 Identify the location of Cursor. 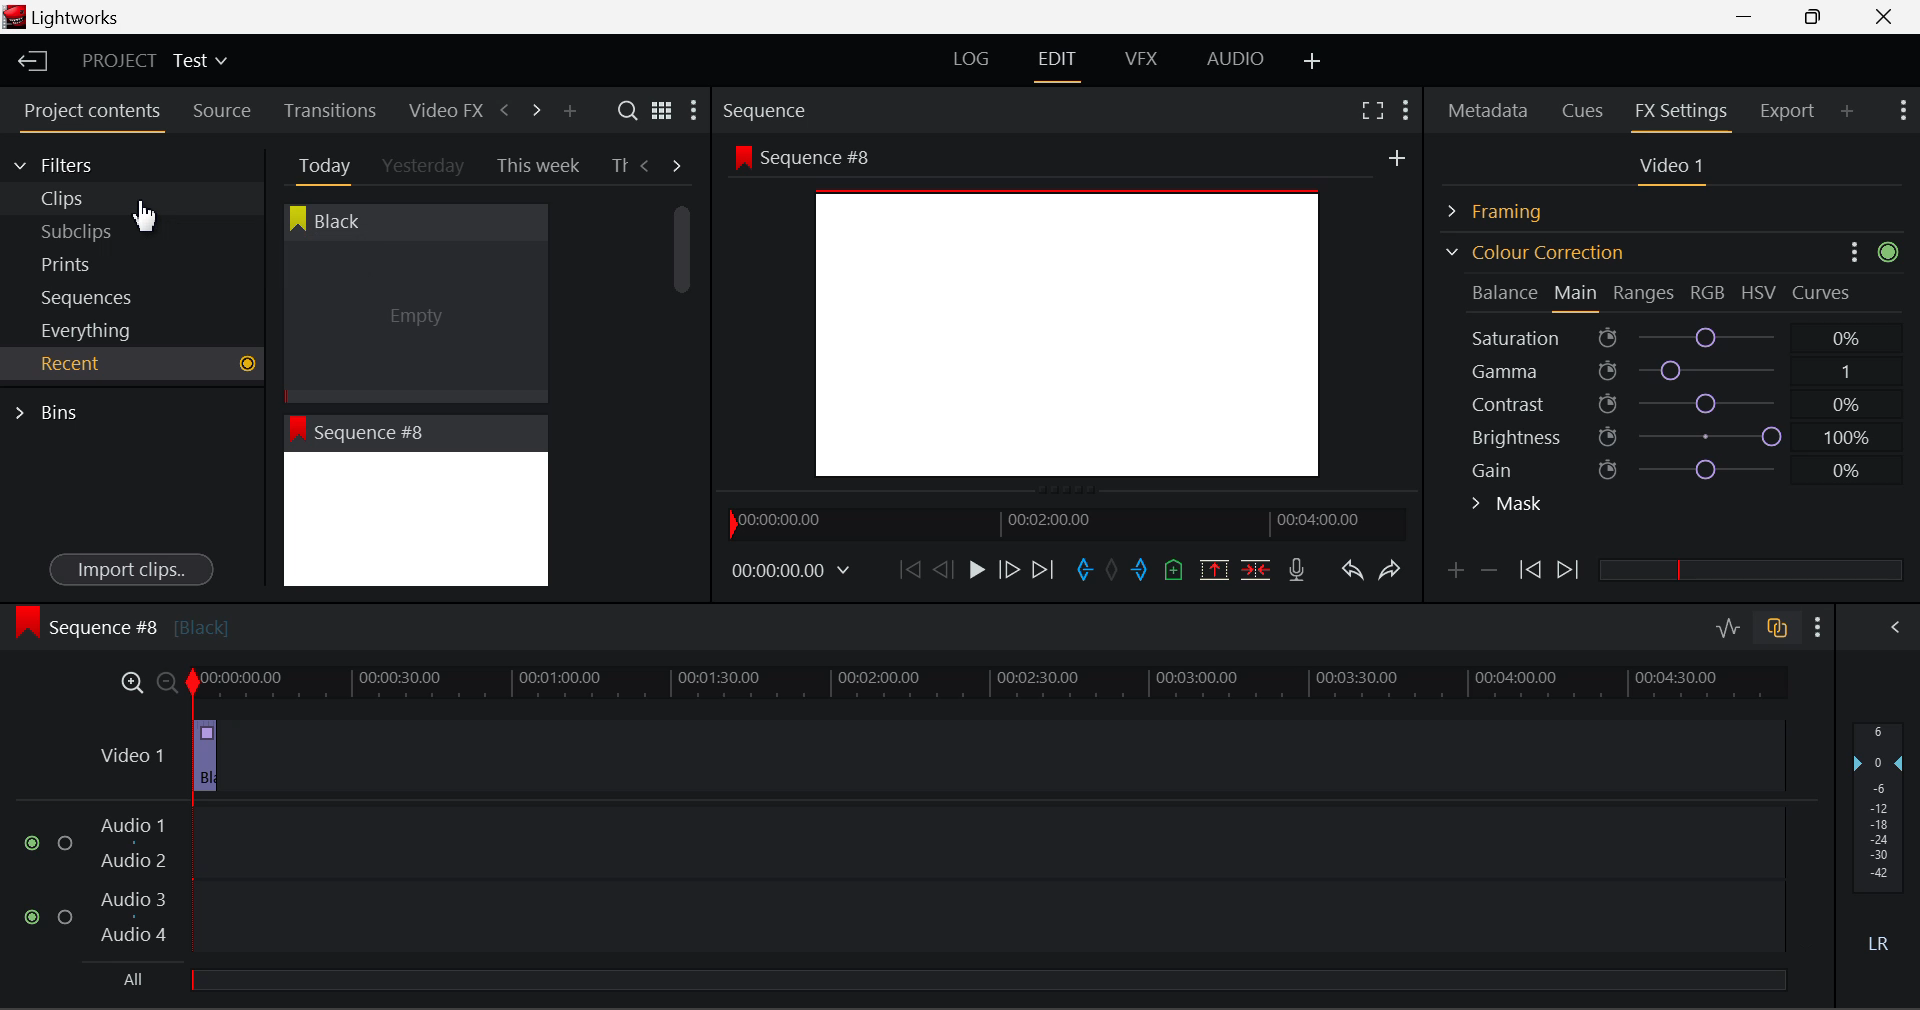
(144, 215).